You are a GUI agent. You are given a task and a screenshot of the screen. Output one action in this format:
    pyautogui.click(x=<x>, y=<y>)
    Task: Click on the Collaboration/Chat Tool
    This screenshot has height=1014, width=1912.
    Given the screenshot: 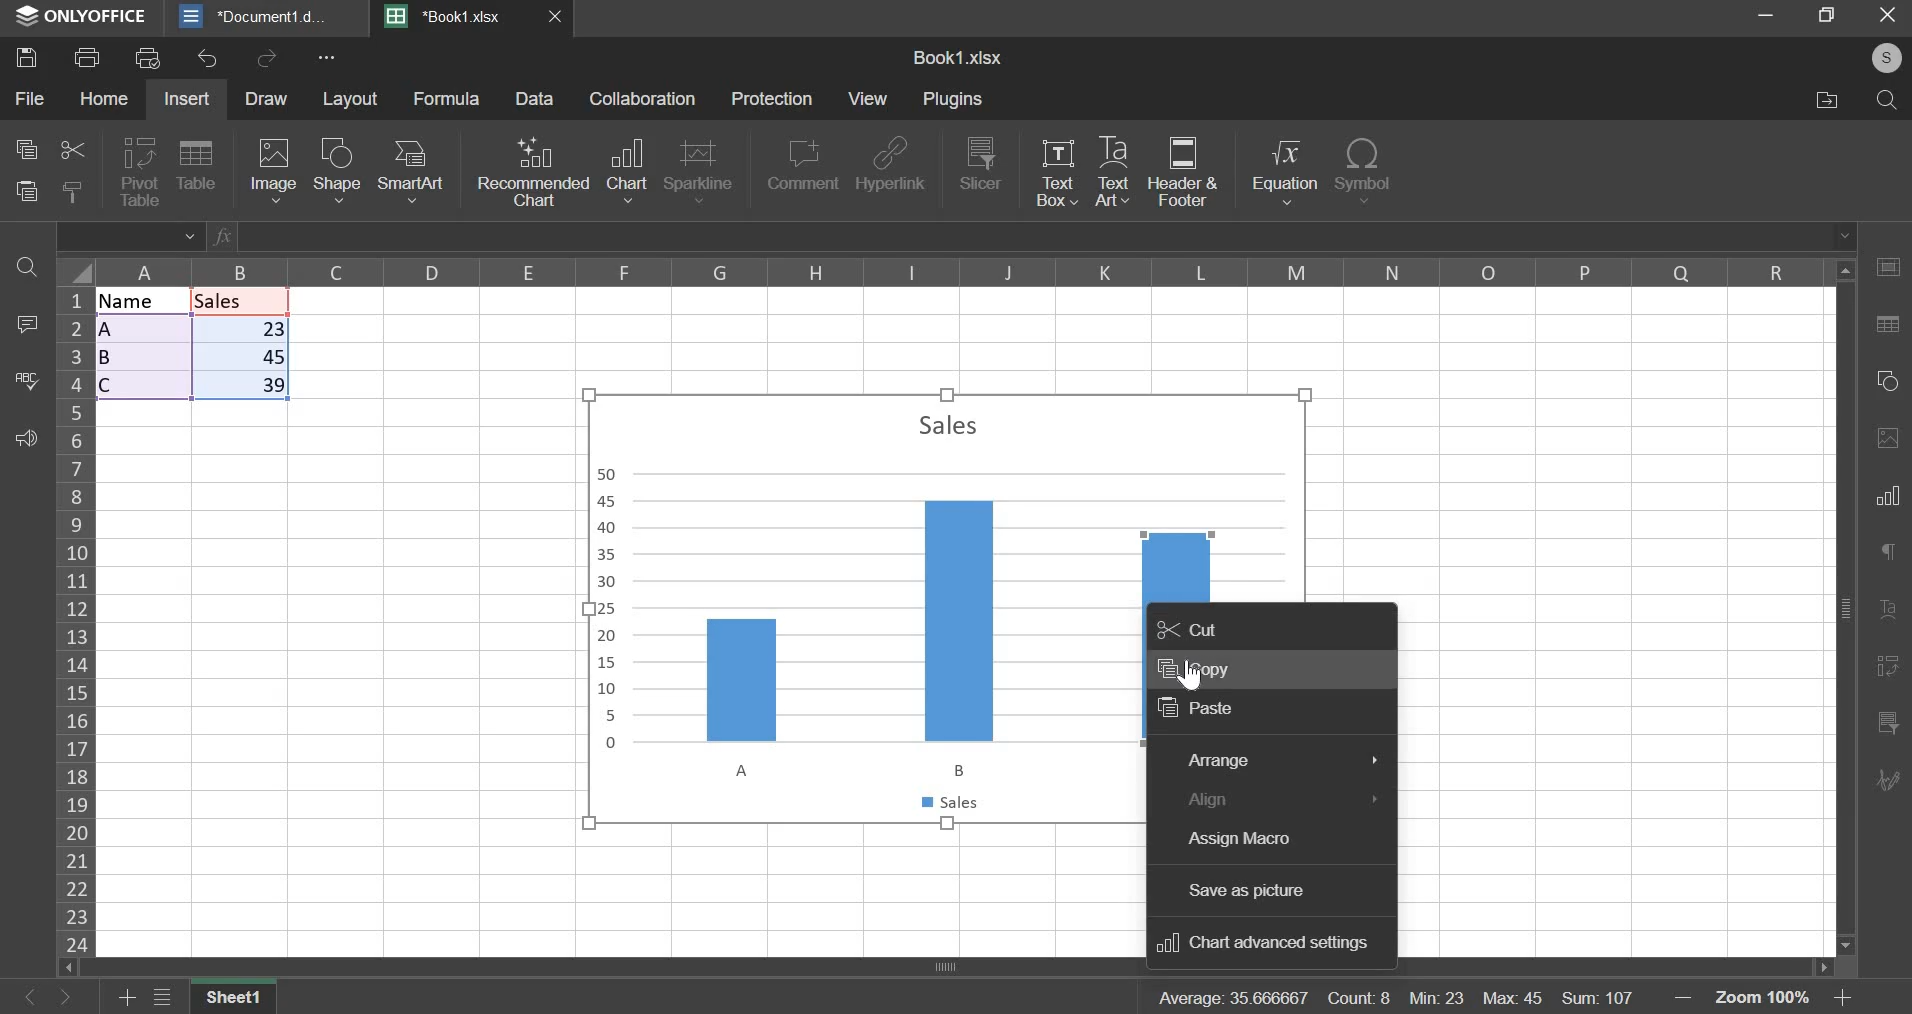 What is the action you would take?
    pyautogui.click(x=1888, y=780)
    